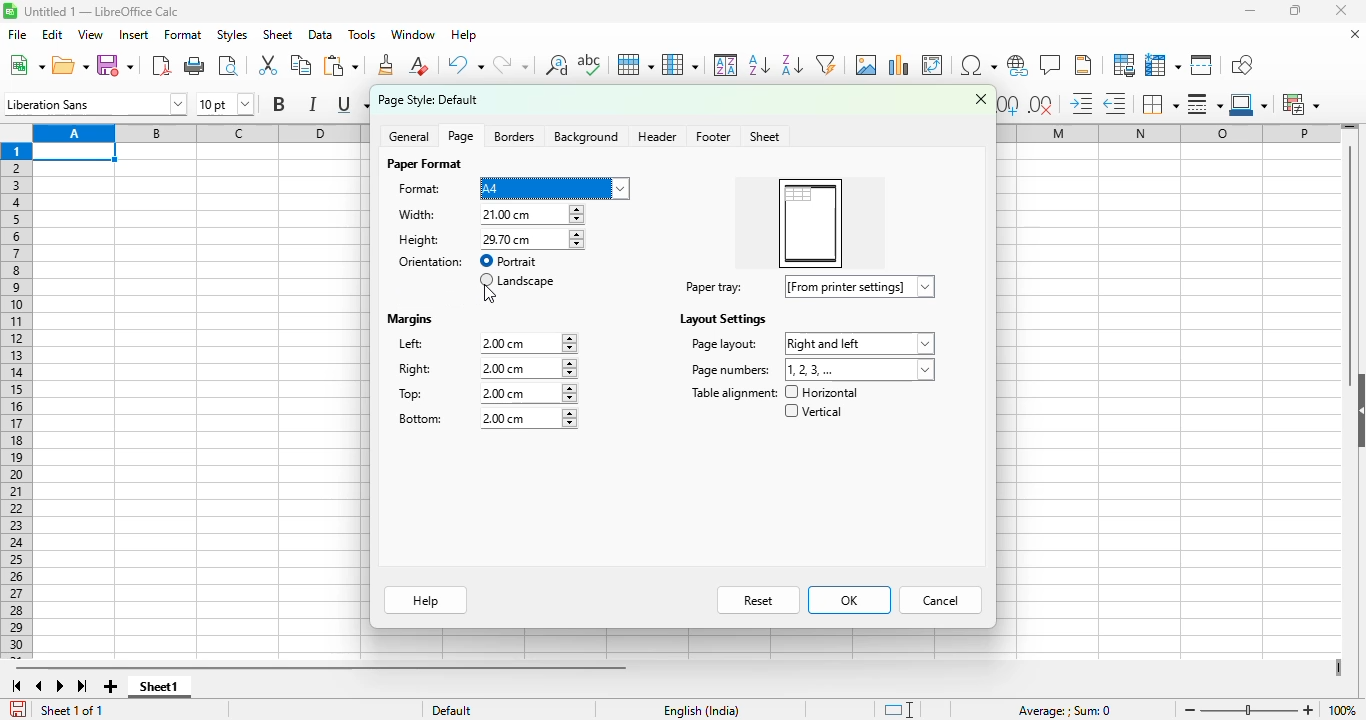 The height and width of the screenshot is (720, 1366). What do you see at coordinates (680, 65) in the screenshot?
I see `column` at bounding box center [680, 65].